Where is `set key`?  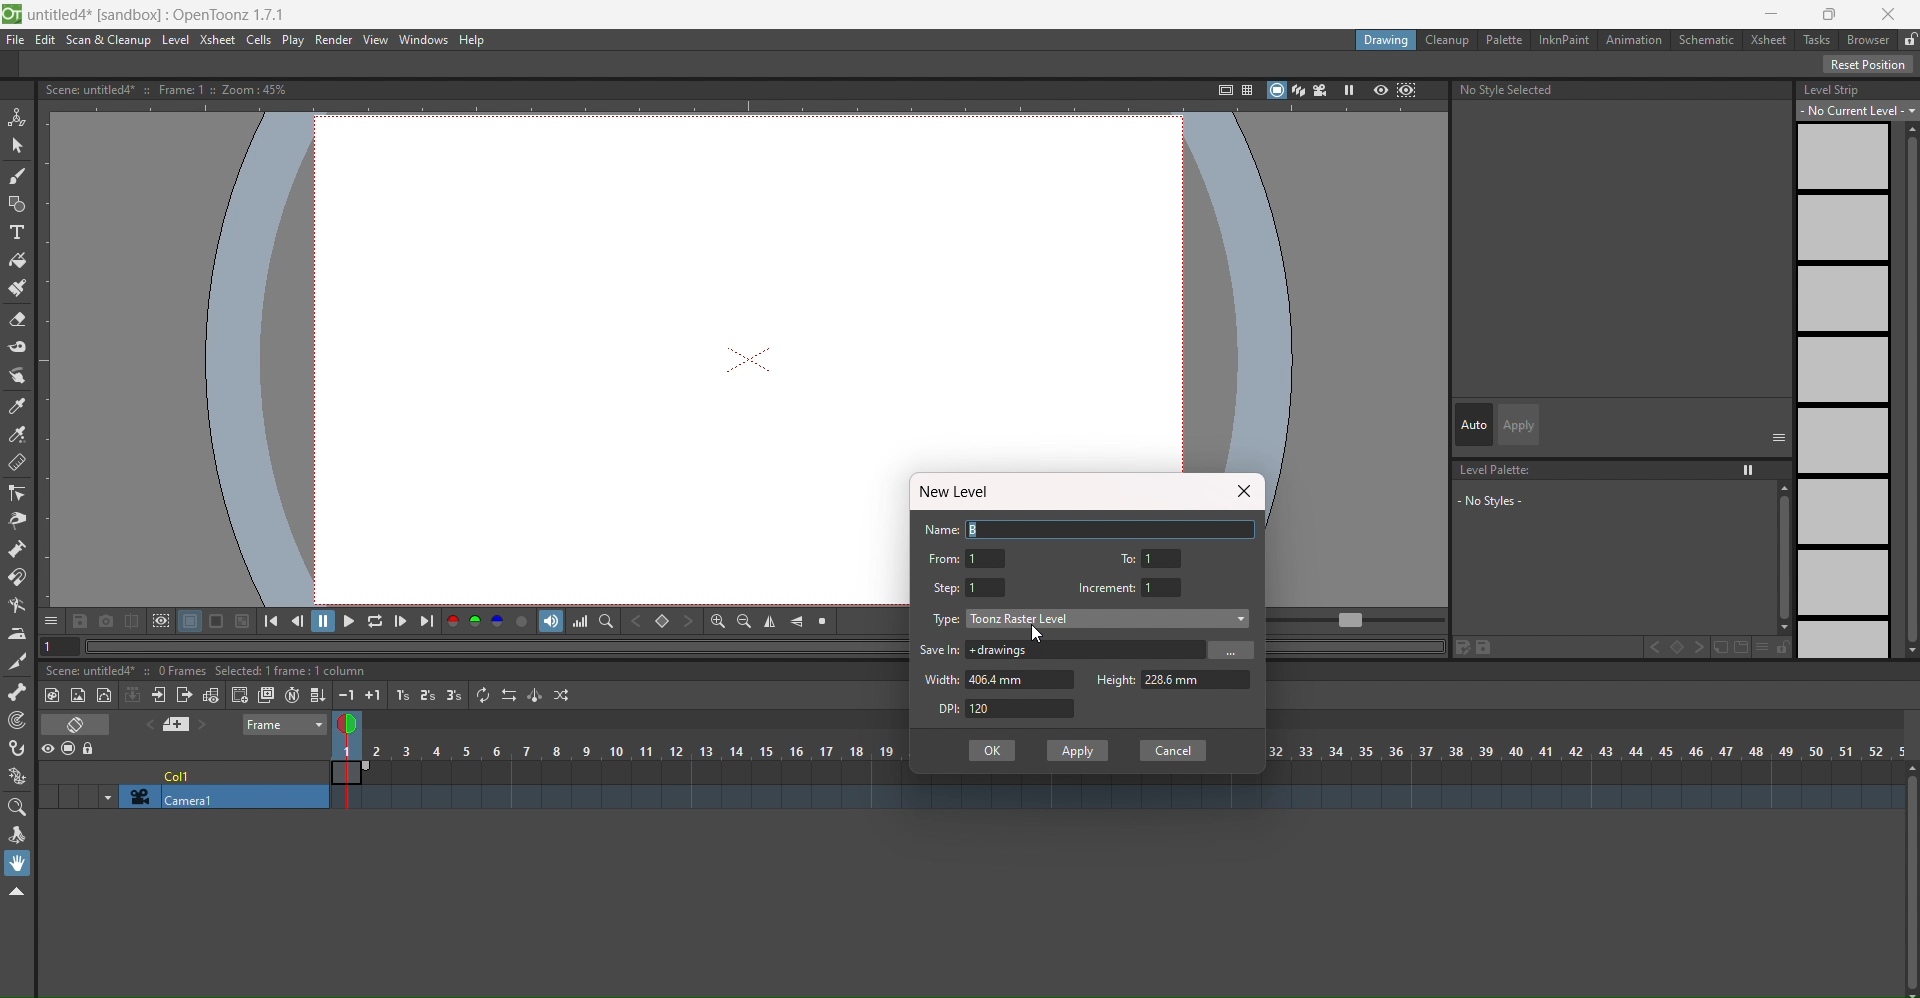 set key is located at coordinates (1676, 647).